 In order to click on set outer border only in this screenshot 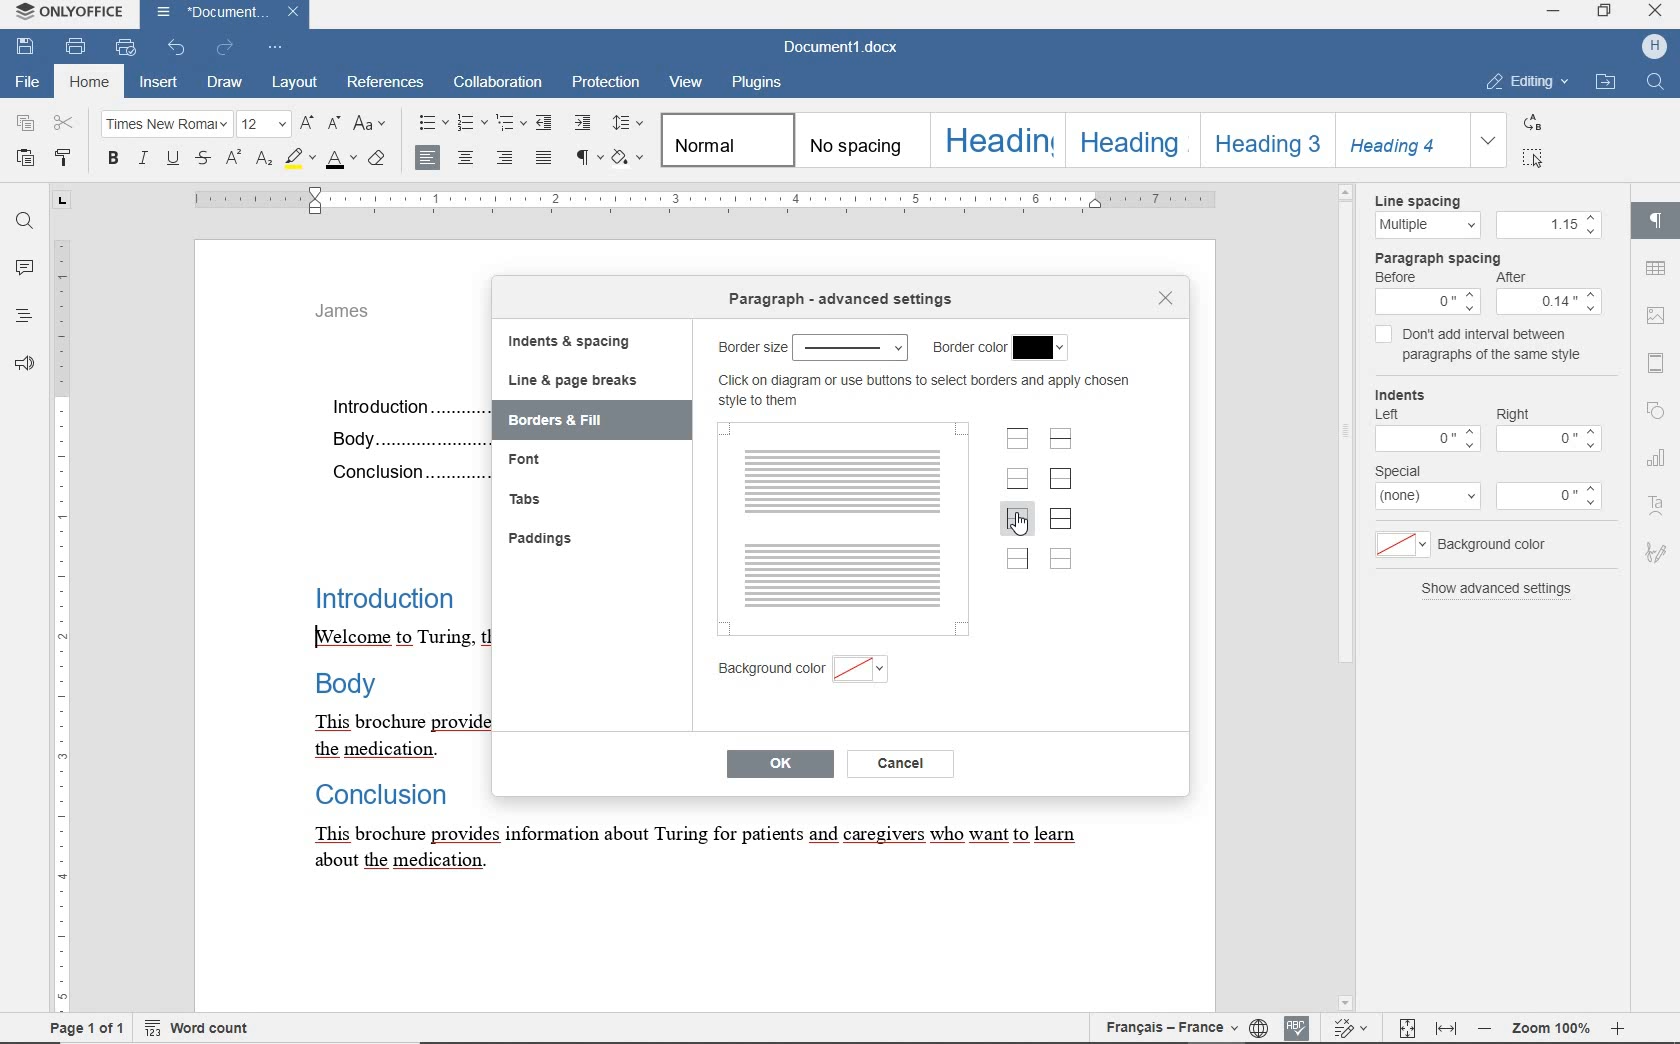, I will do `click(1060, 479)`.